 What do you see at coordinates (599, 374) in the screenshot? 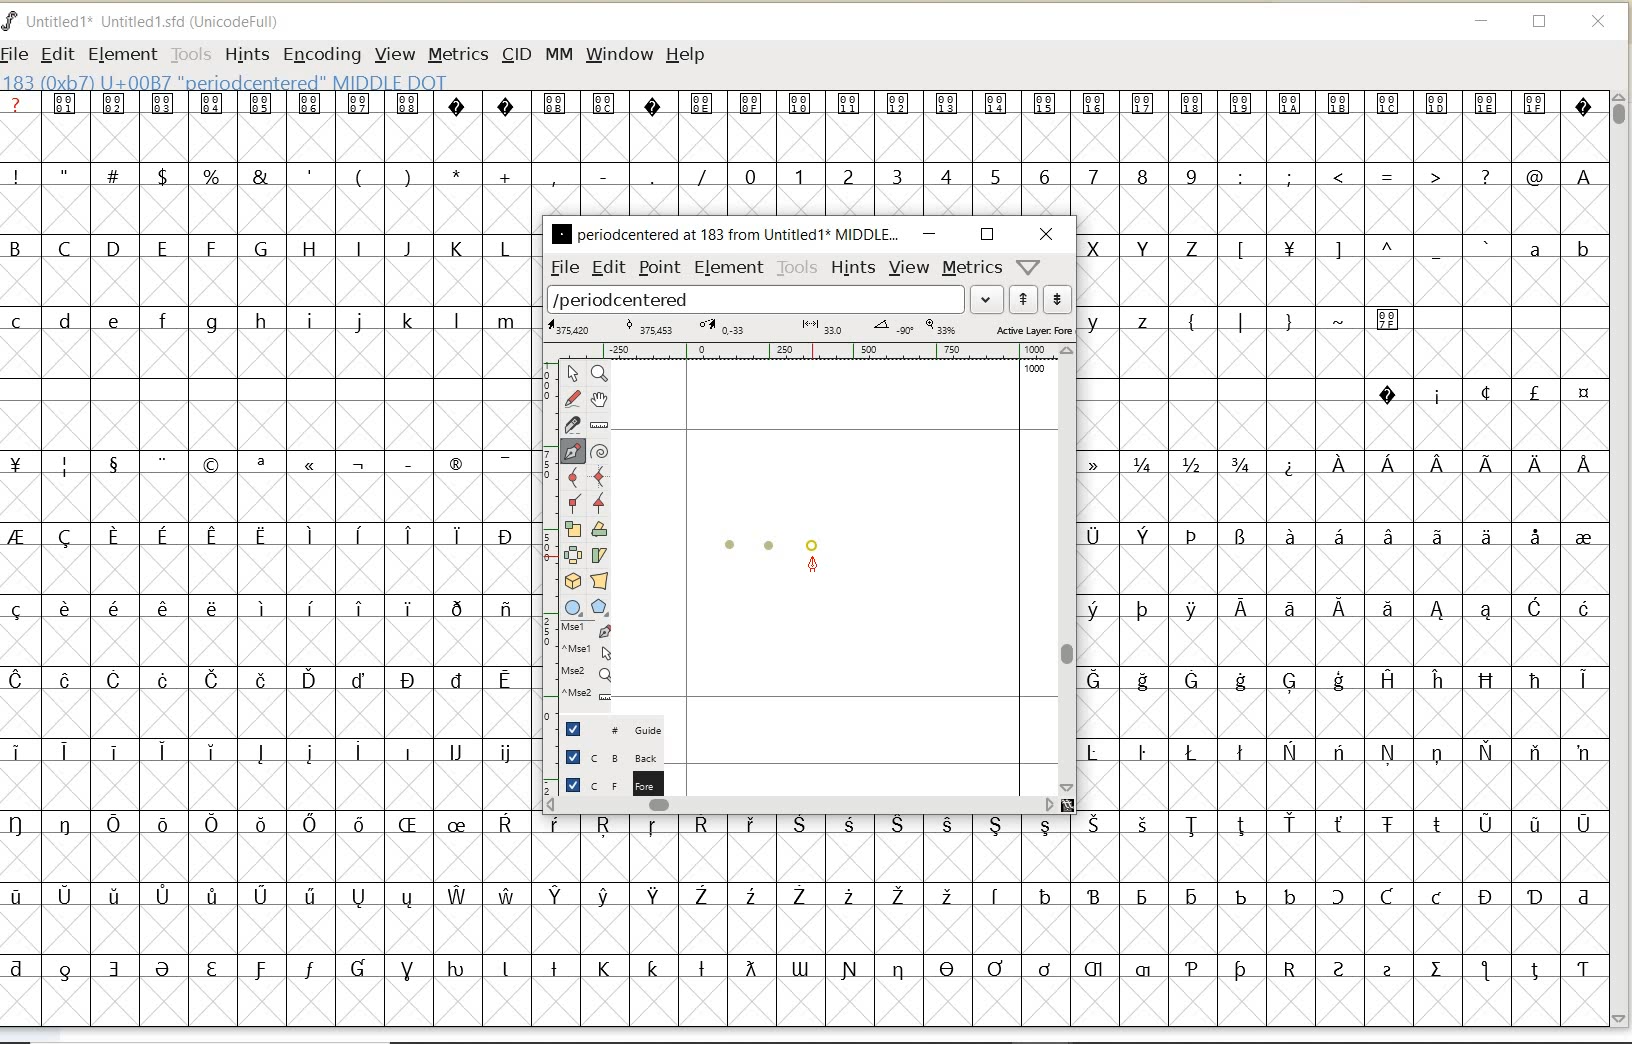
I see `Magnify` at bounding box center [599, 374].